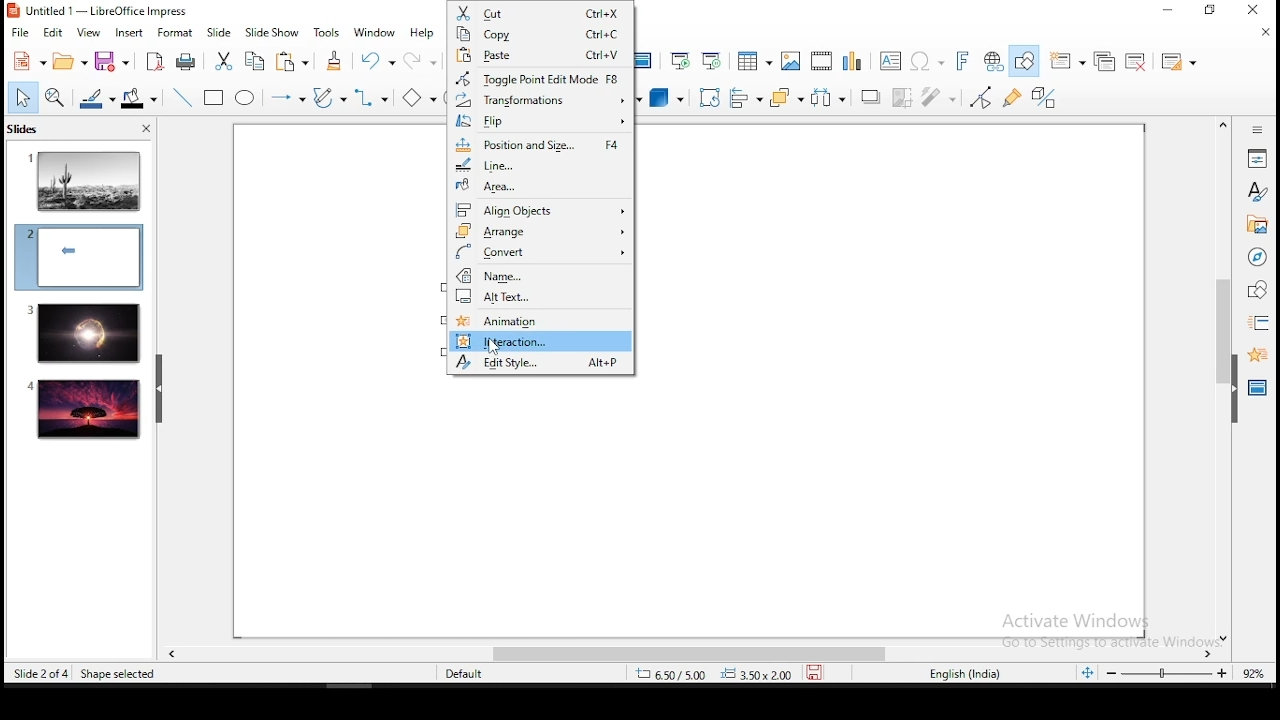 The width and height of the screenshot is (1280, 720). I want to click on paste, so click(539, 56).